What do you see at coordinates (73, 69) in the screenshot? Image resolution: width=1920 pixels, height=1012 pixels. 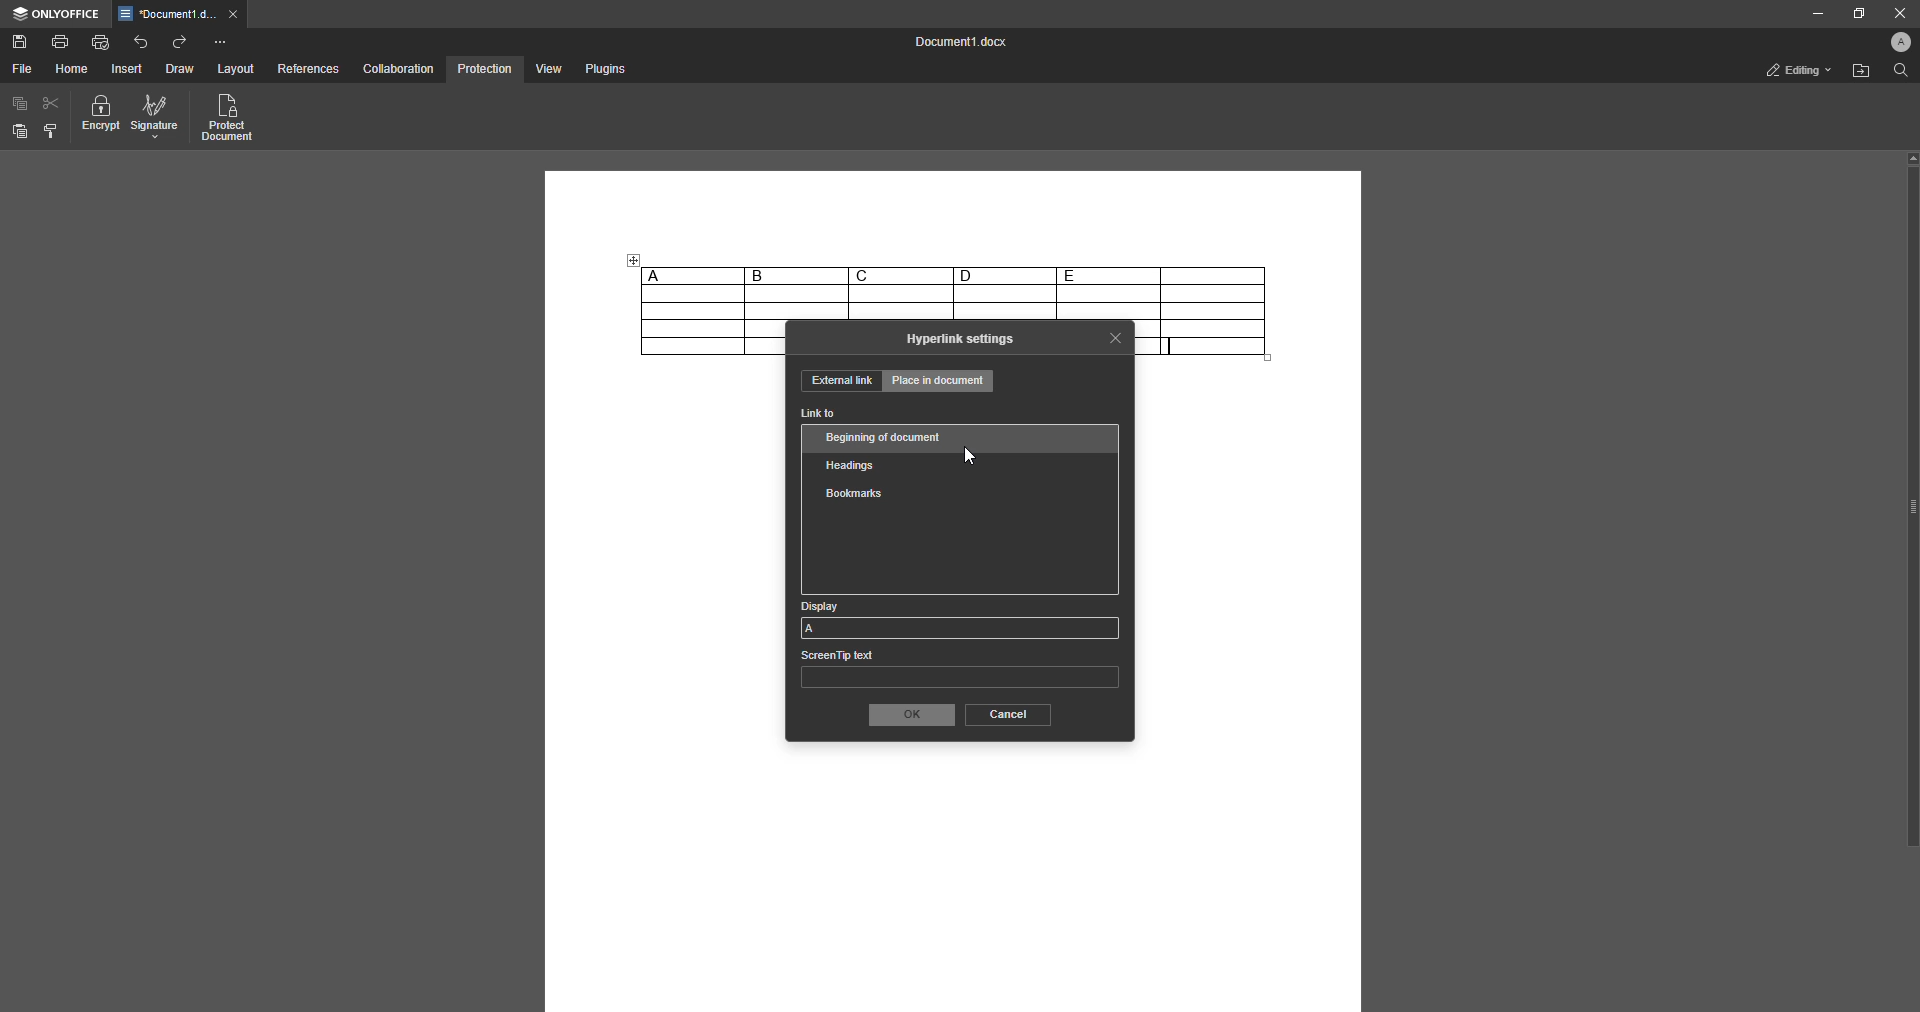 I see `Home` at bounding box center [73, 69].